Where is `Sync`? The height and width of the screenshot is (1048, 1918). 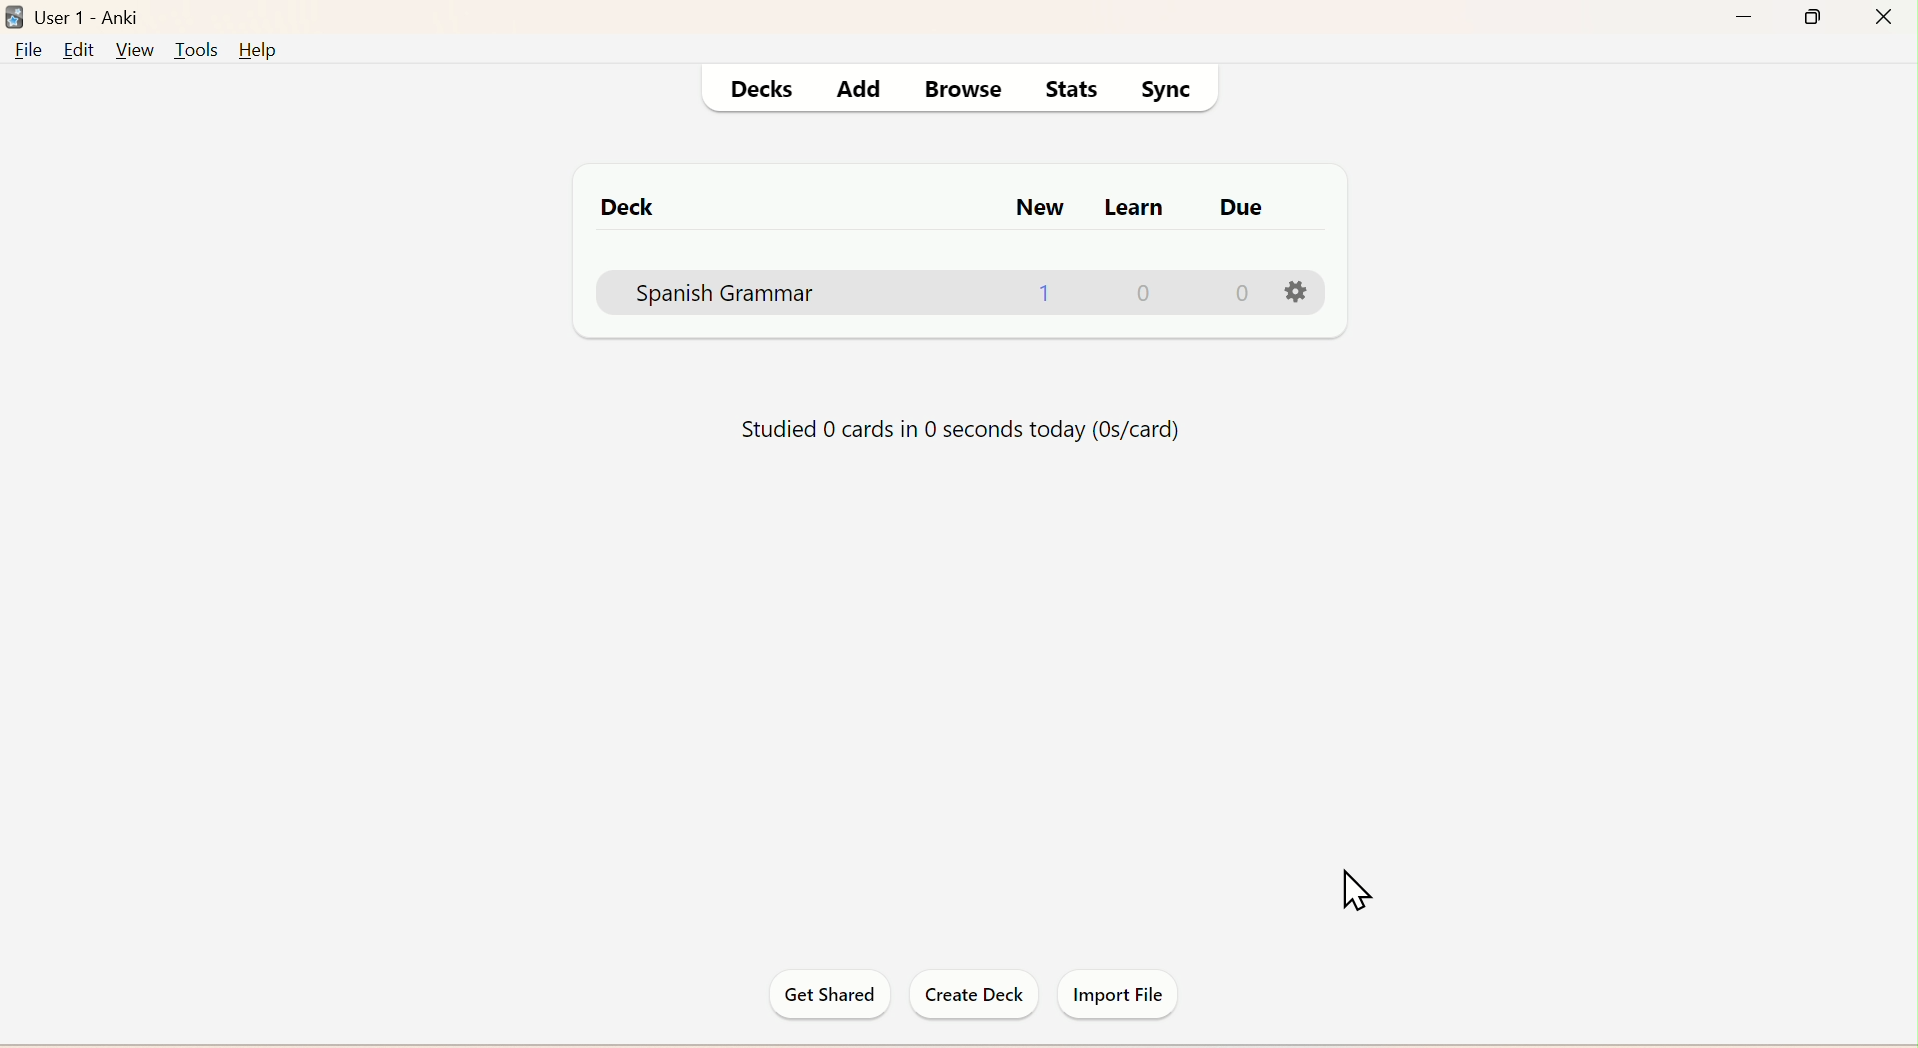 Sync is located at coordinates (1167, 88).